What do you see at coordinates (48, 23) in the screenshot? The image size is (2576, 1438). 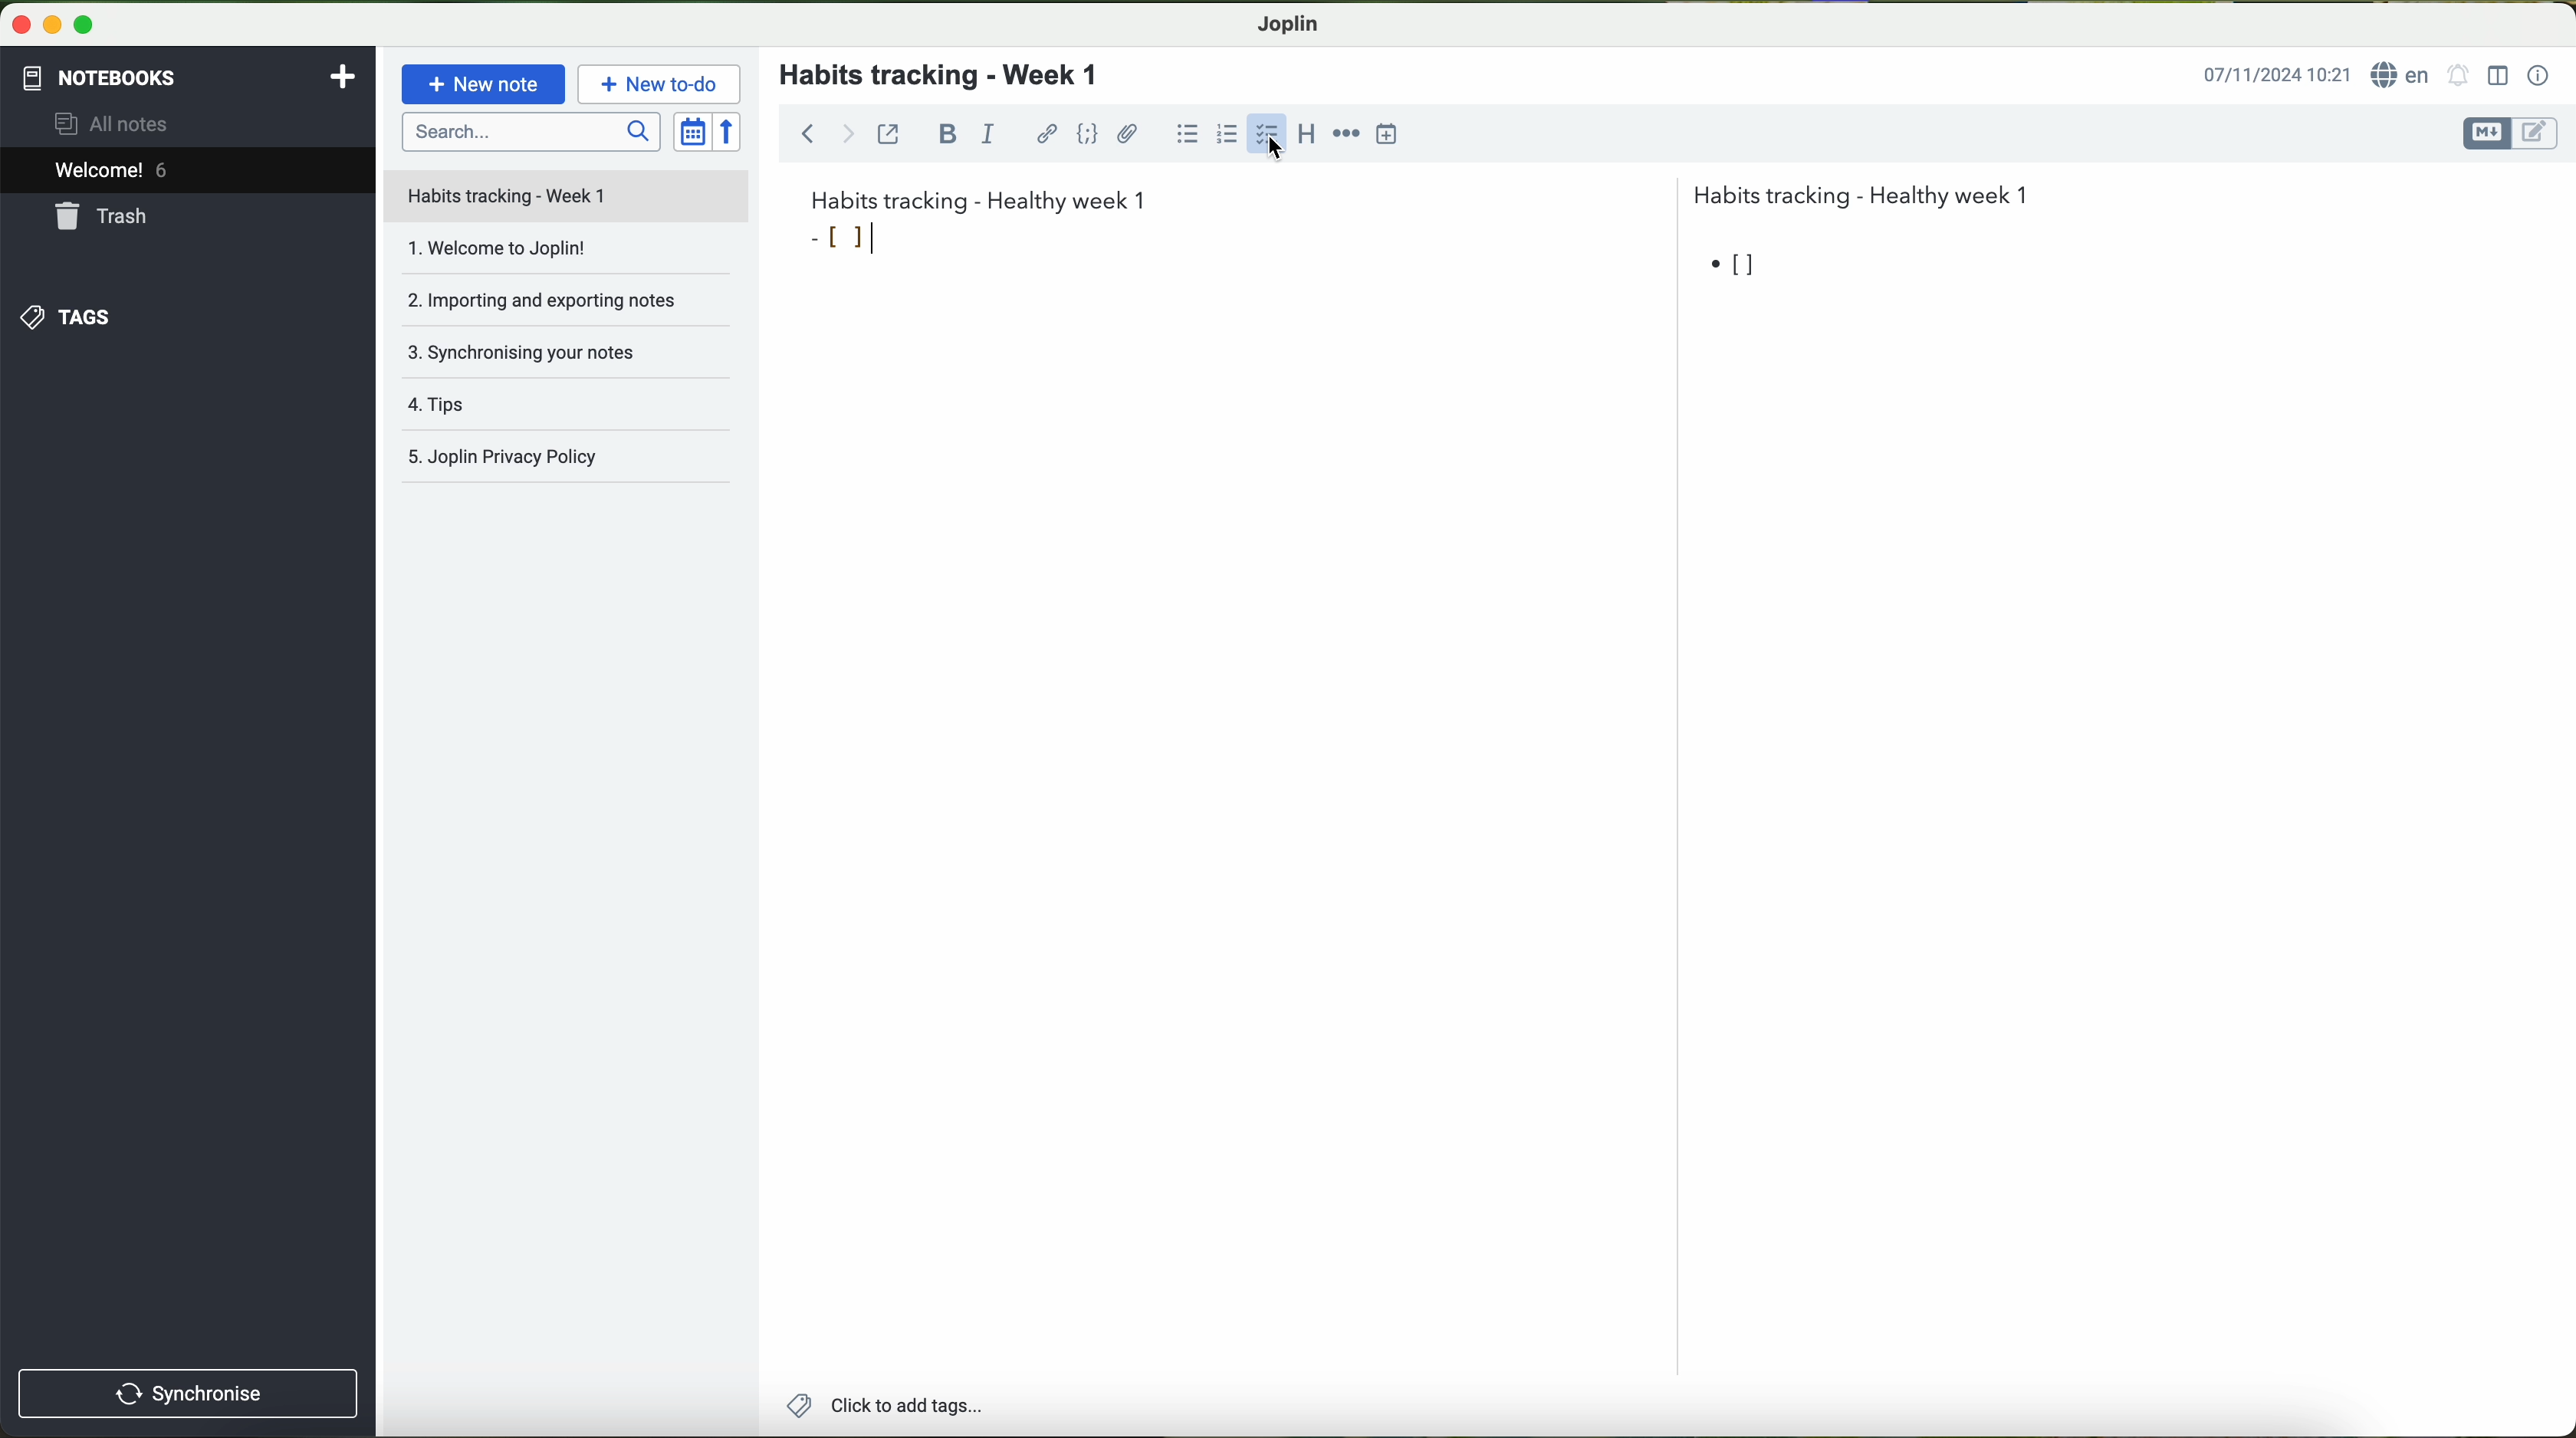 I see `minimize` at bounding box center [48, 23].